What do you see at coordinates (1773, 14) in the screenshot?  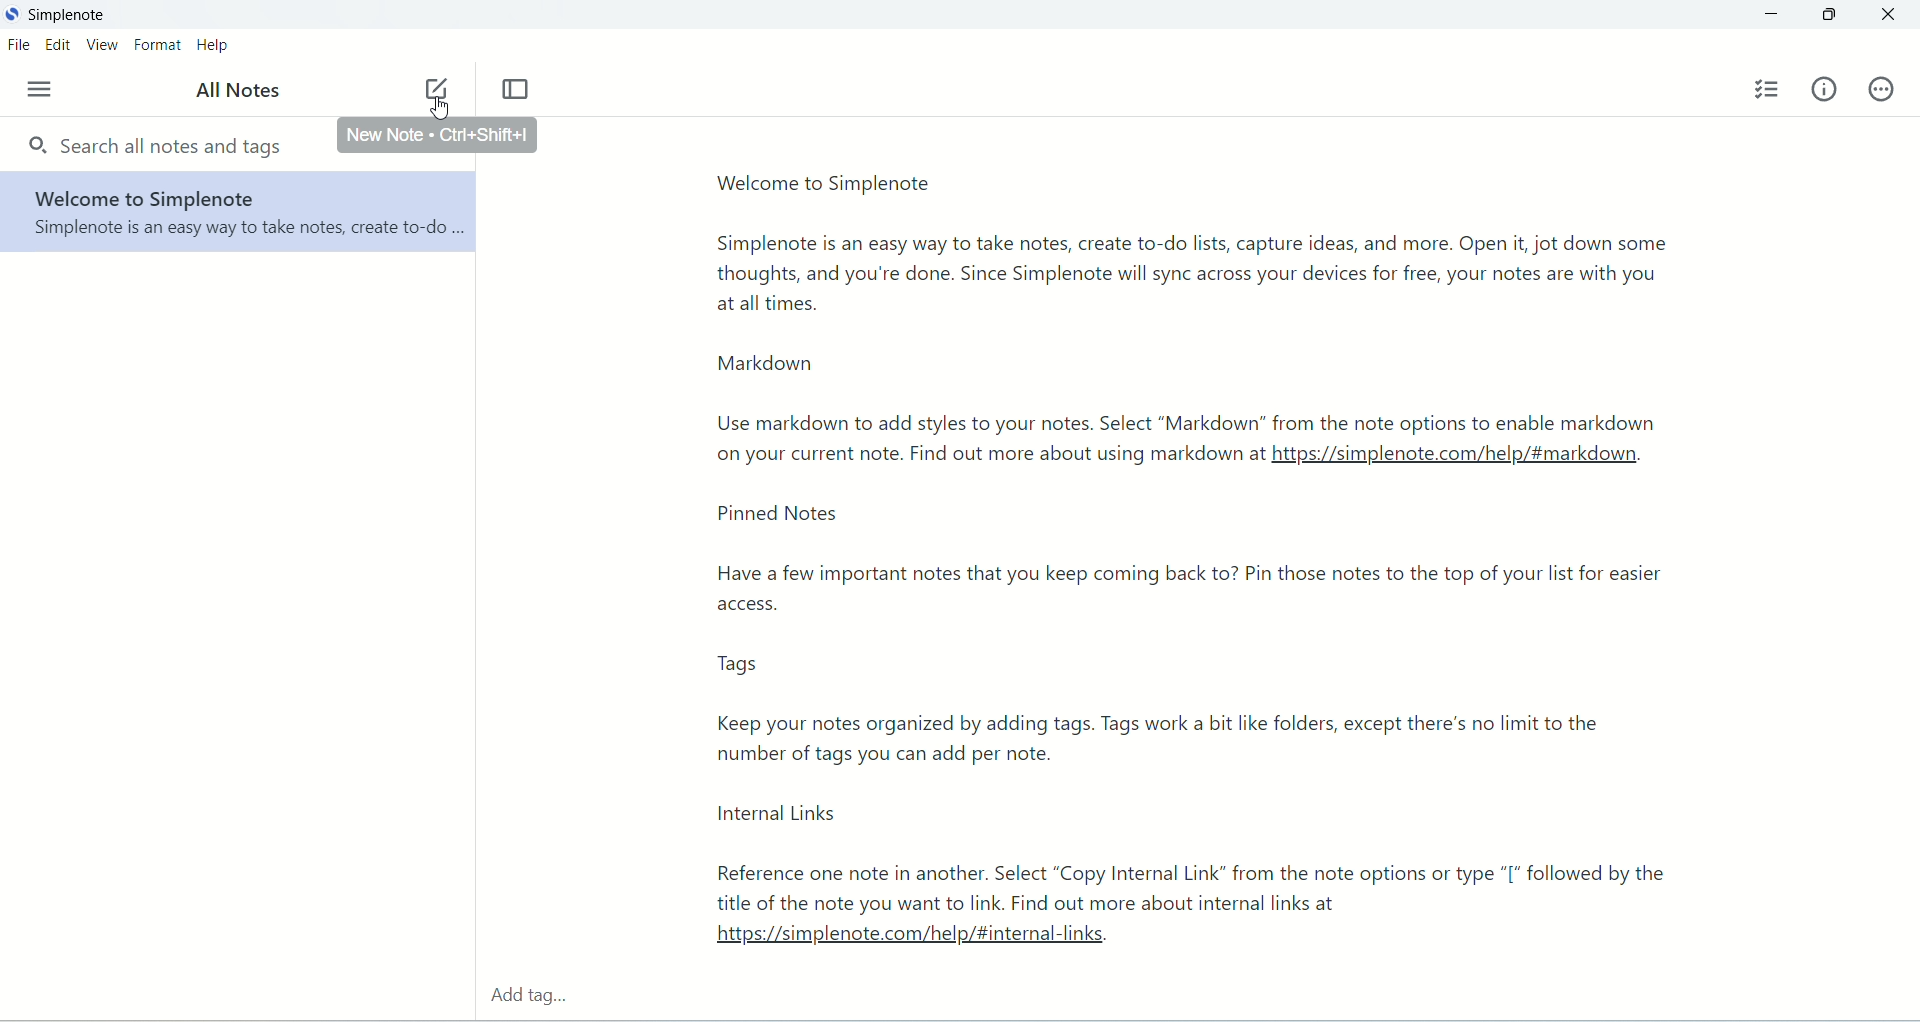 I see `minimize` at bounding box center [1773, 14].